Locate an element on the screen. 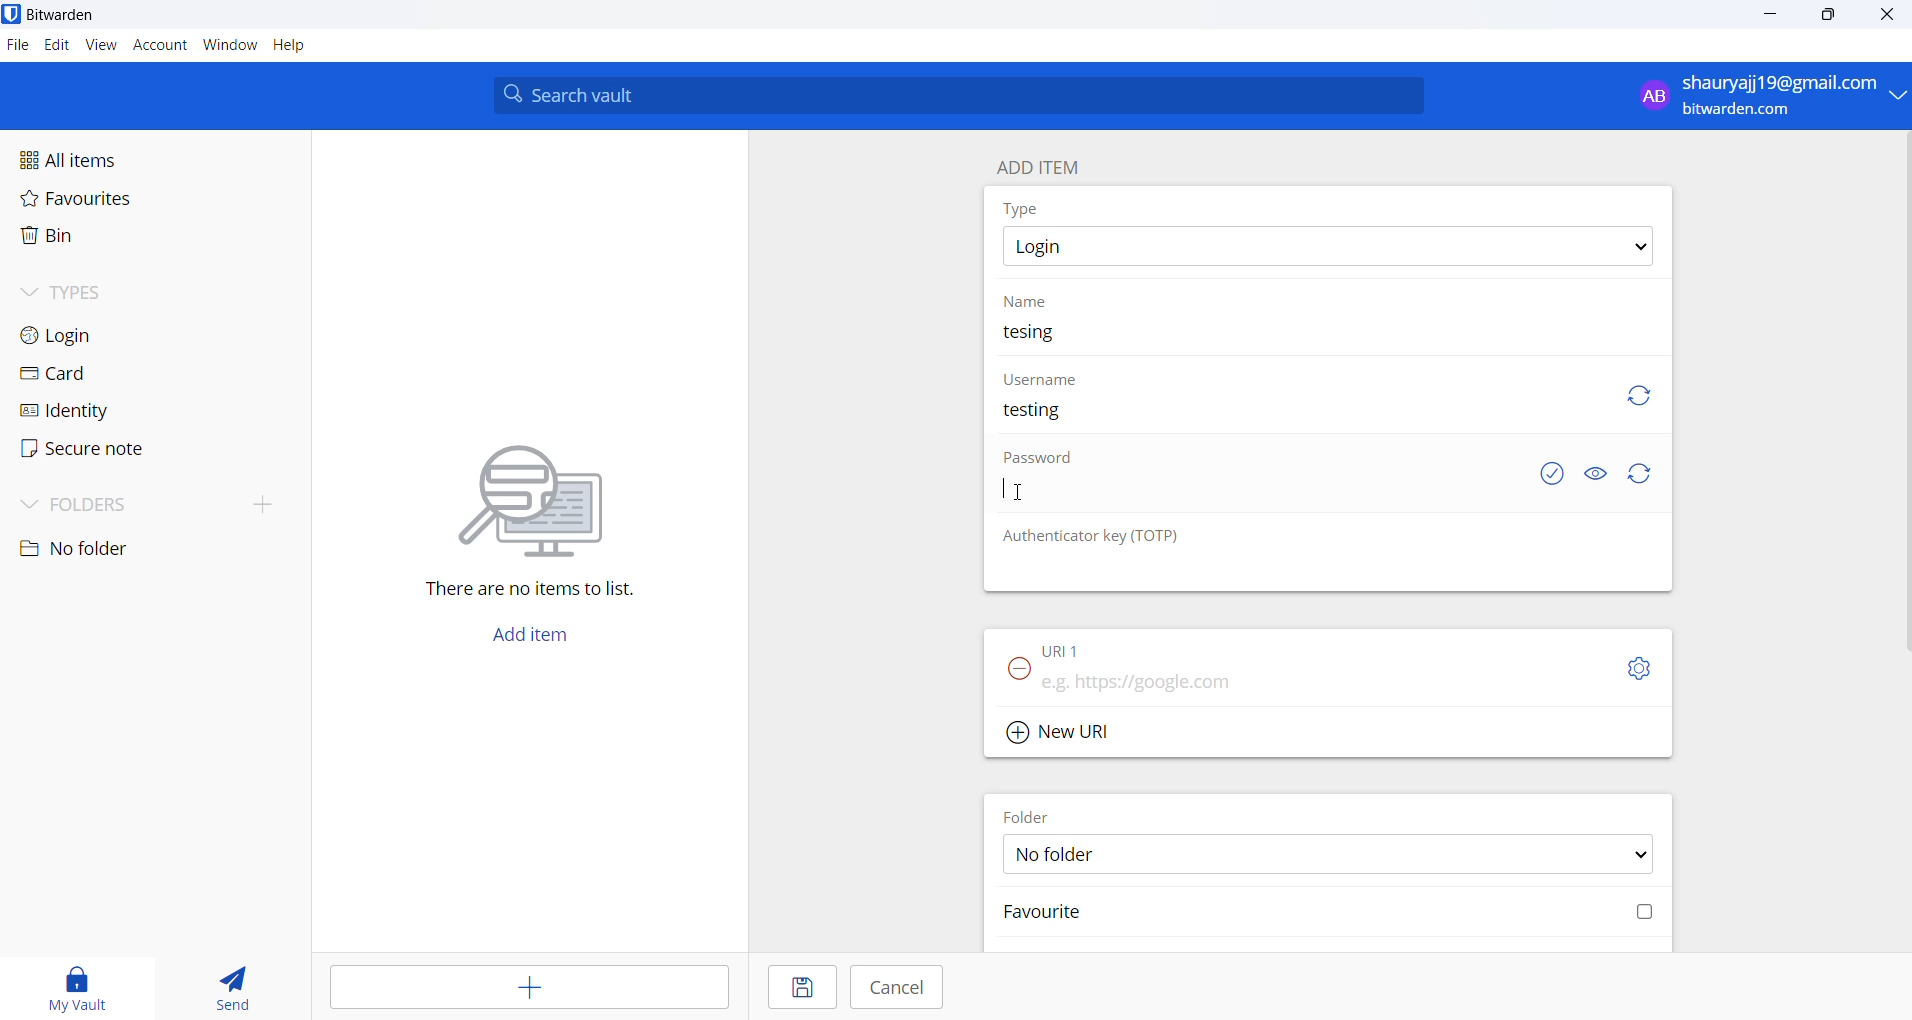  Folder options is located at coordinates (1329, 853).